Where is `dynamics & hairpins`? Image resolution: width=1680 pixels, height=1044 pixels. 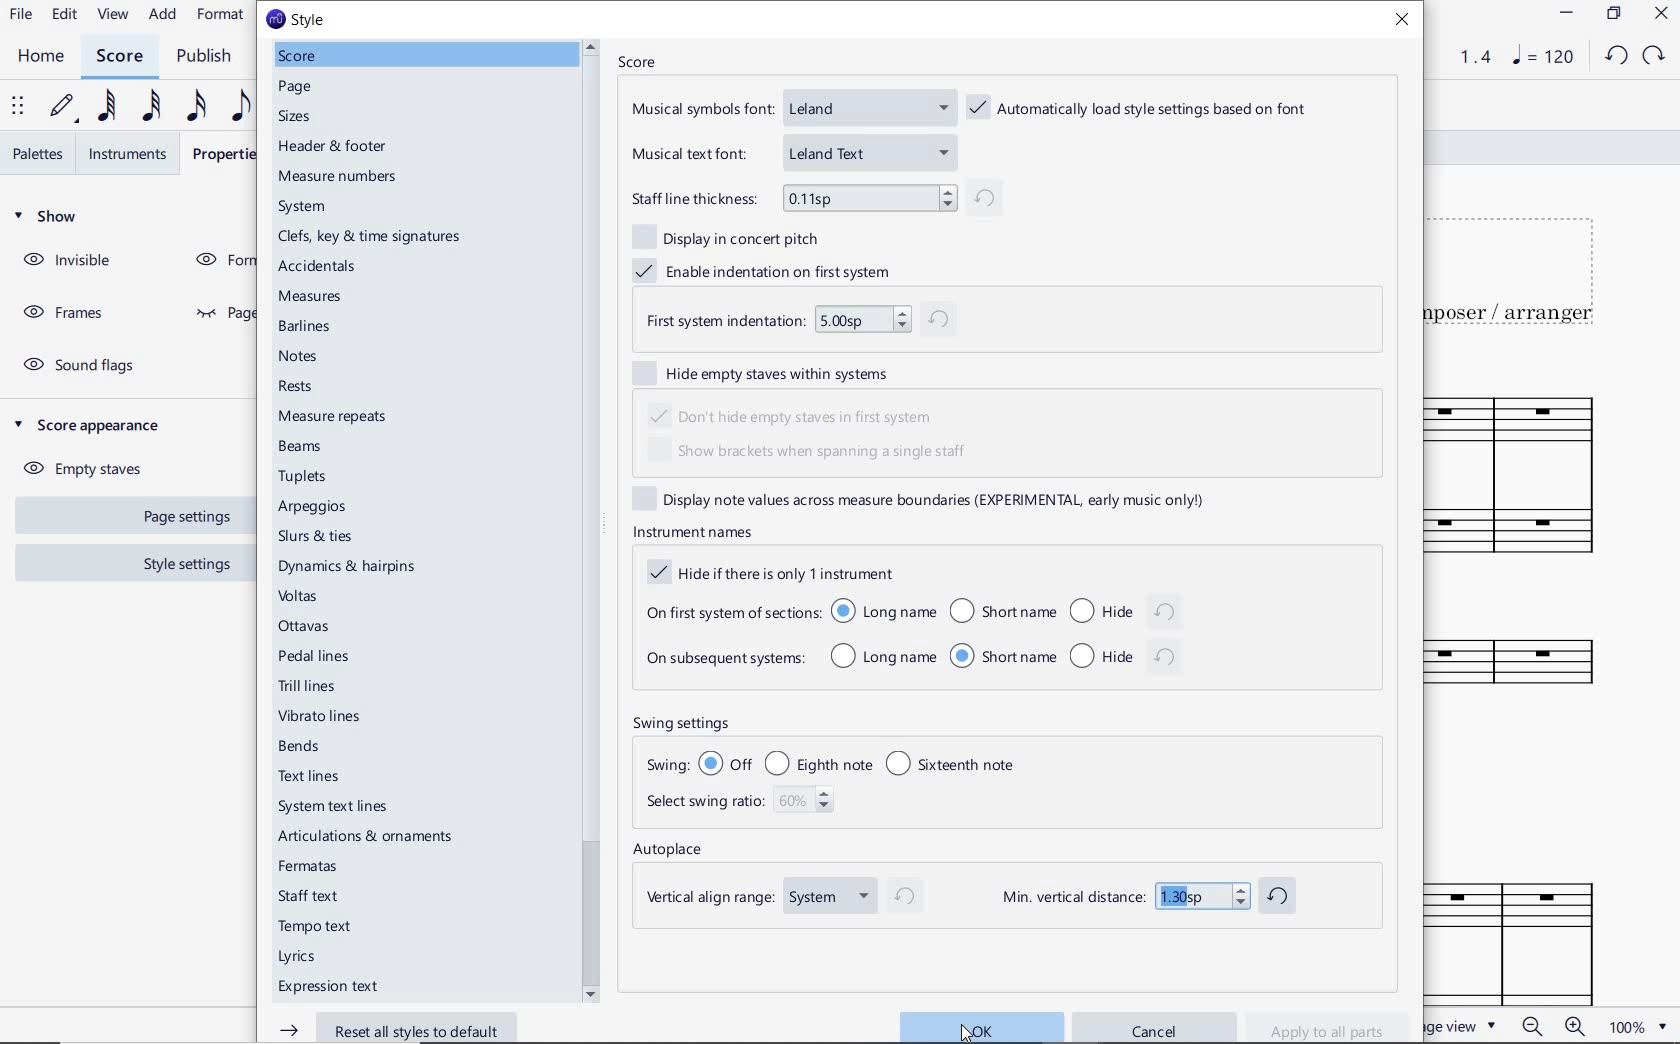 dynamics & hairpins is located at coordinates (352, 568).